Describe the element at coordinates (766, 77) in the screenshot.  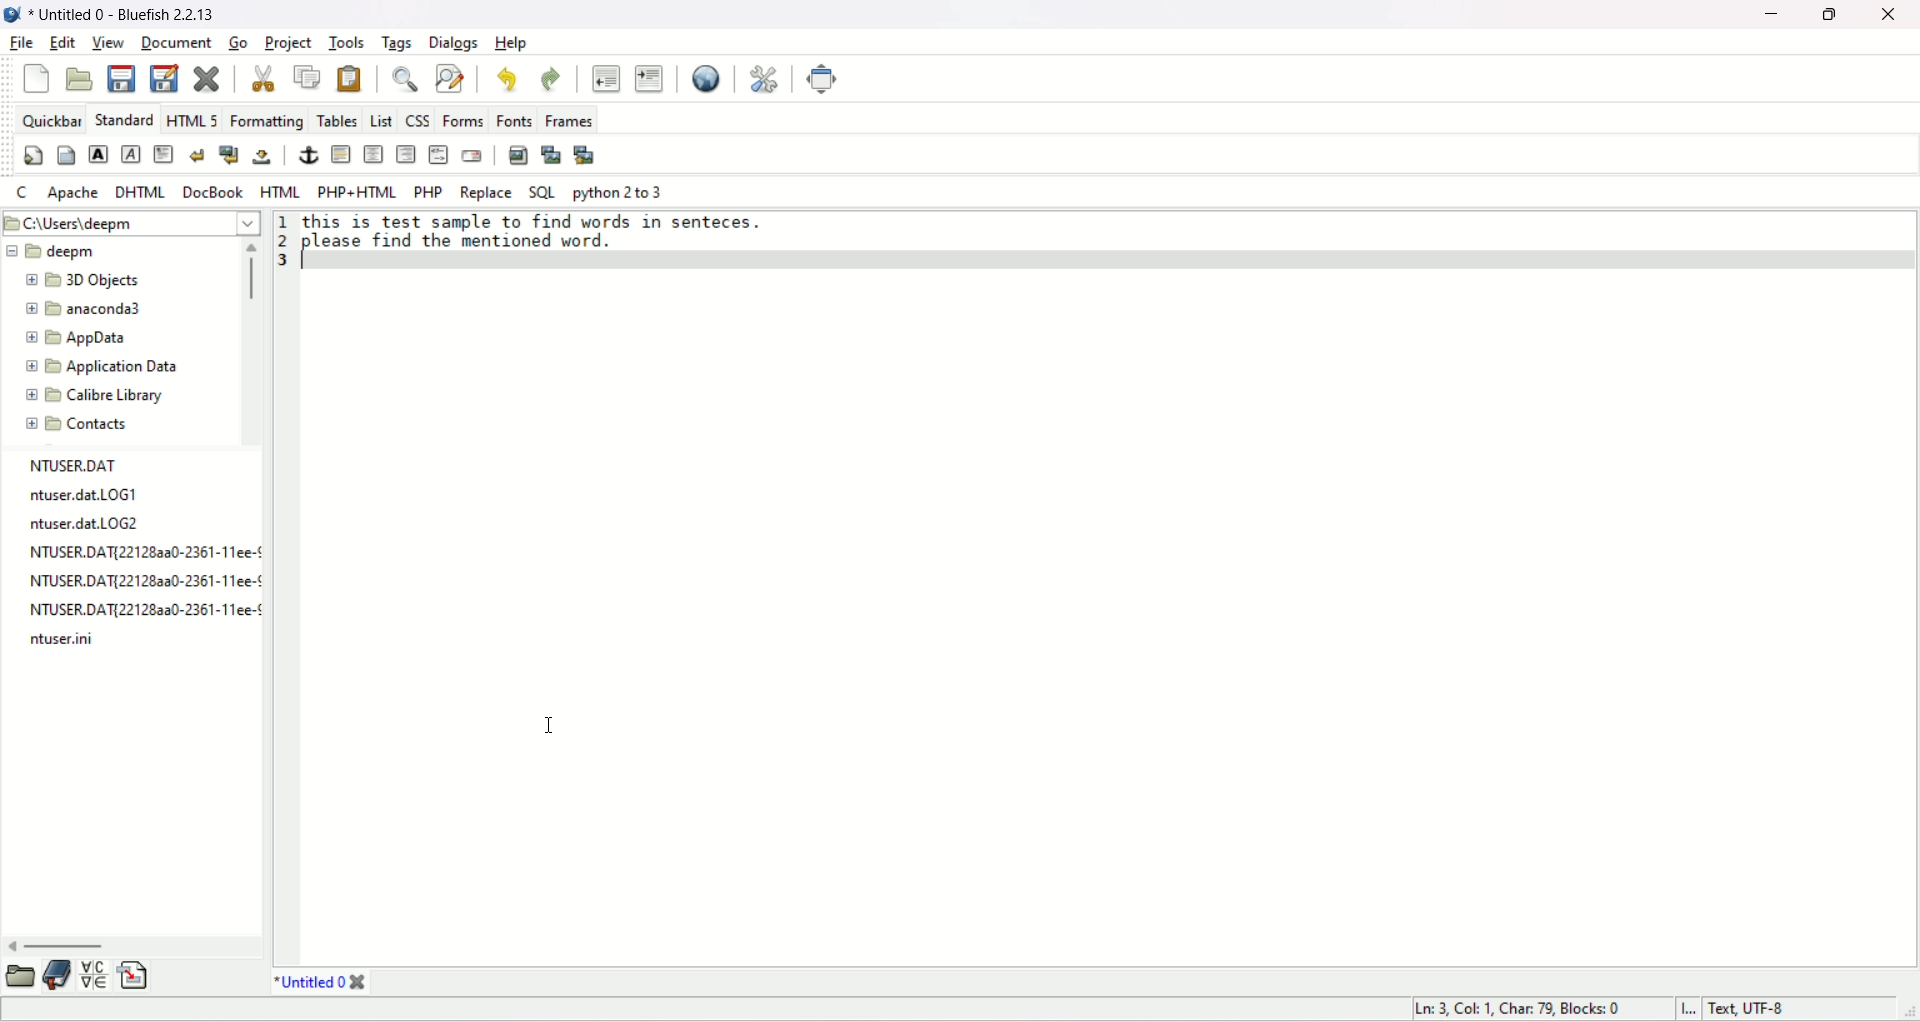
I see `edit preferences` at that location.